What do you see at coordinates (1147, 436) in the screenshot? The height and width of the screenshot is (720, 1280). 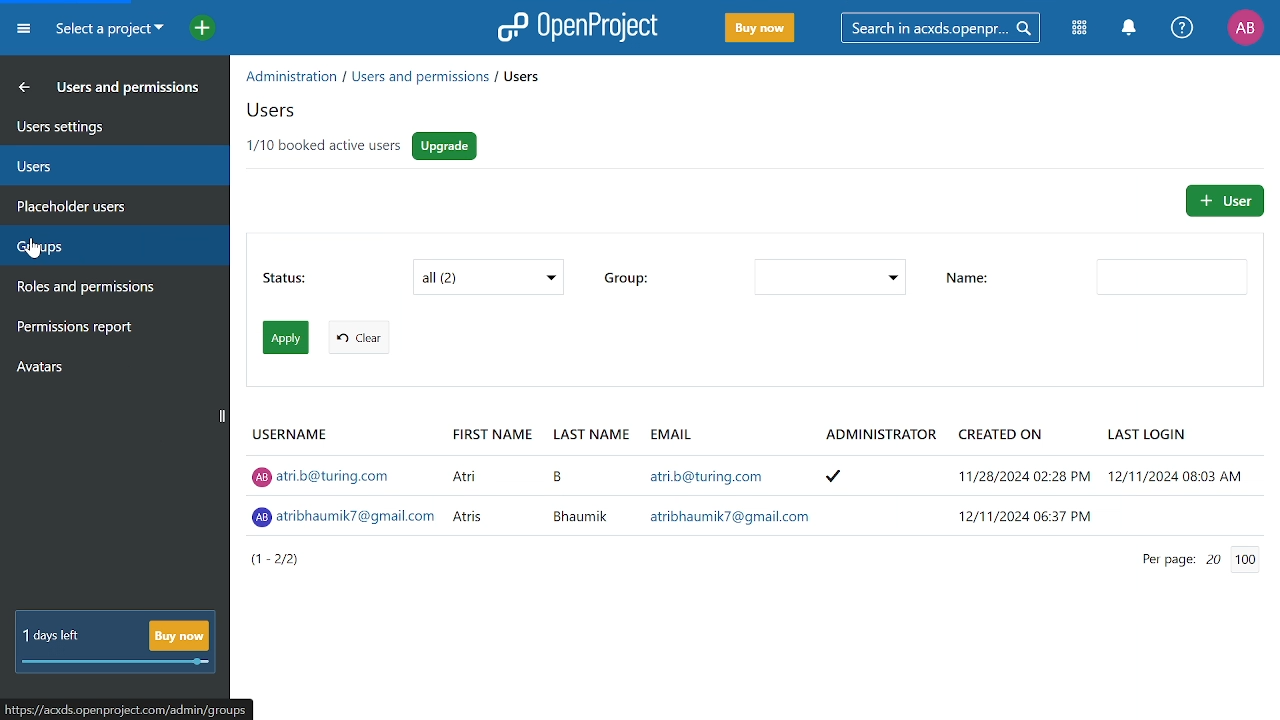 I see `Last Login` at bounding box center [1147, 436].